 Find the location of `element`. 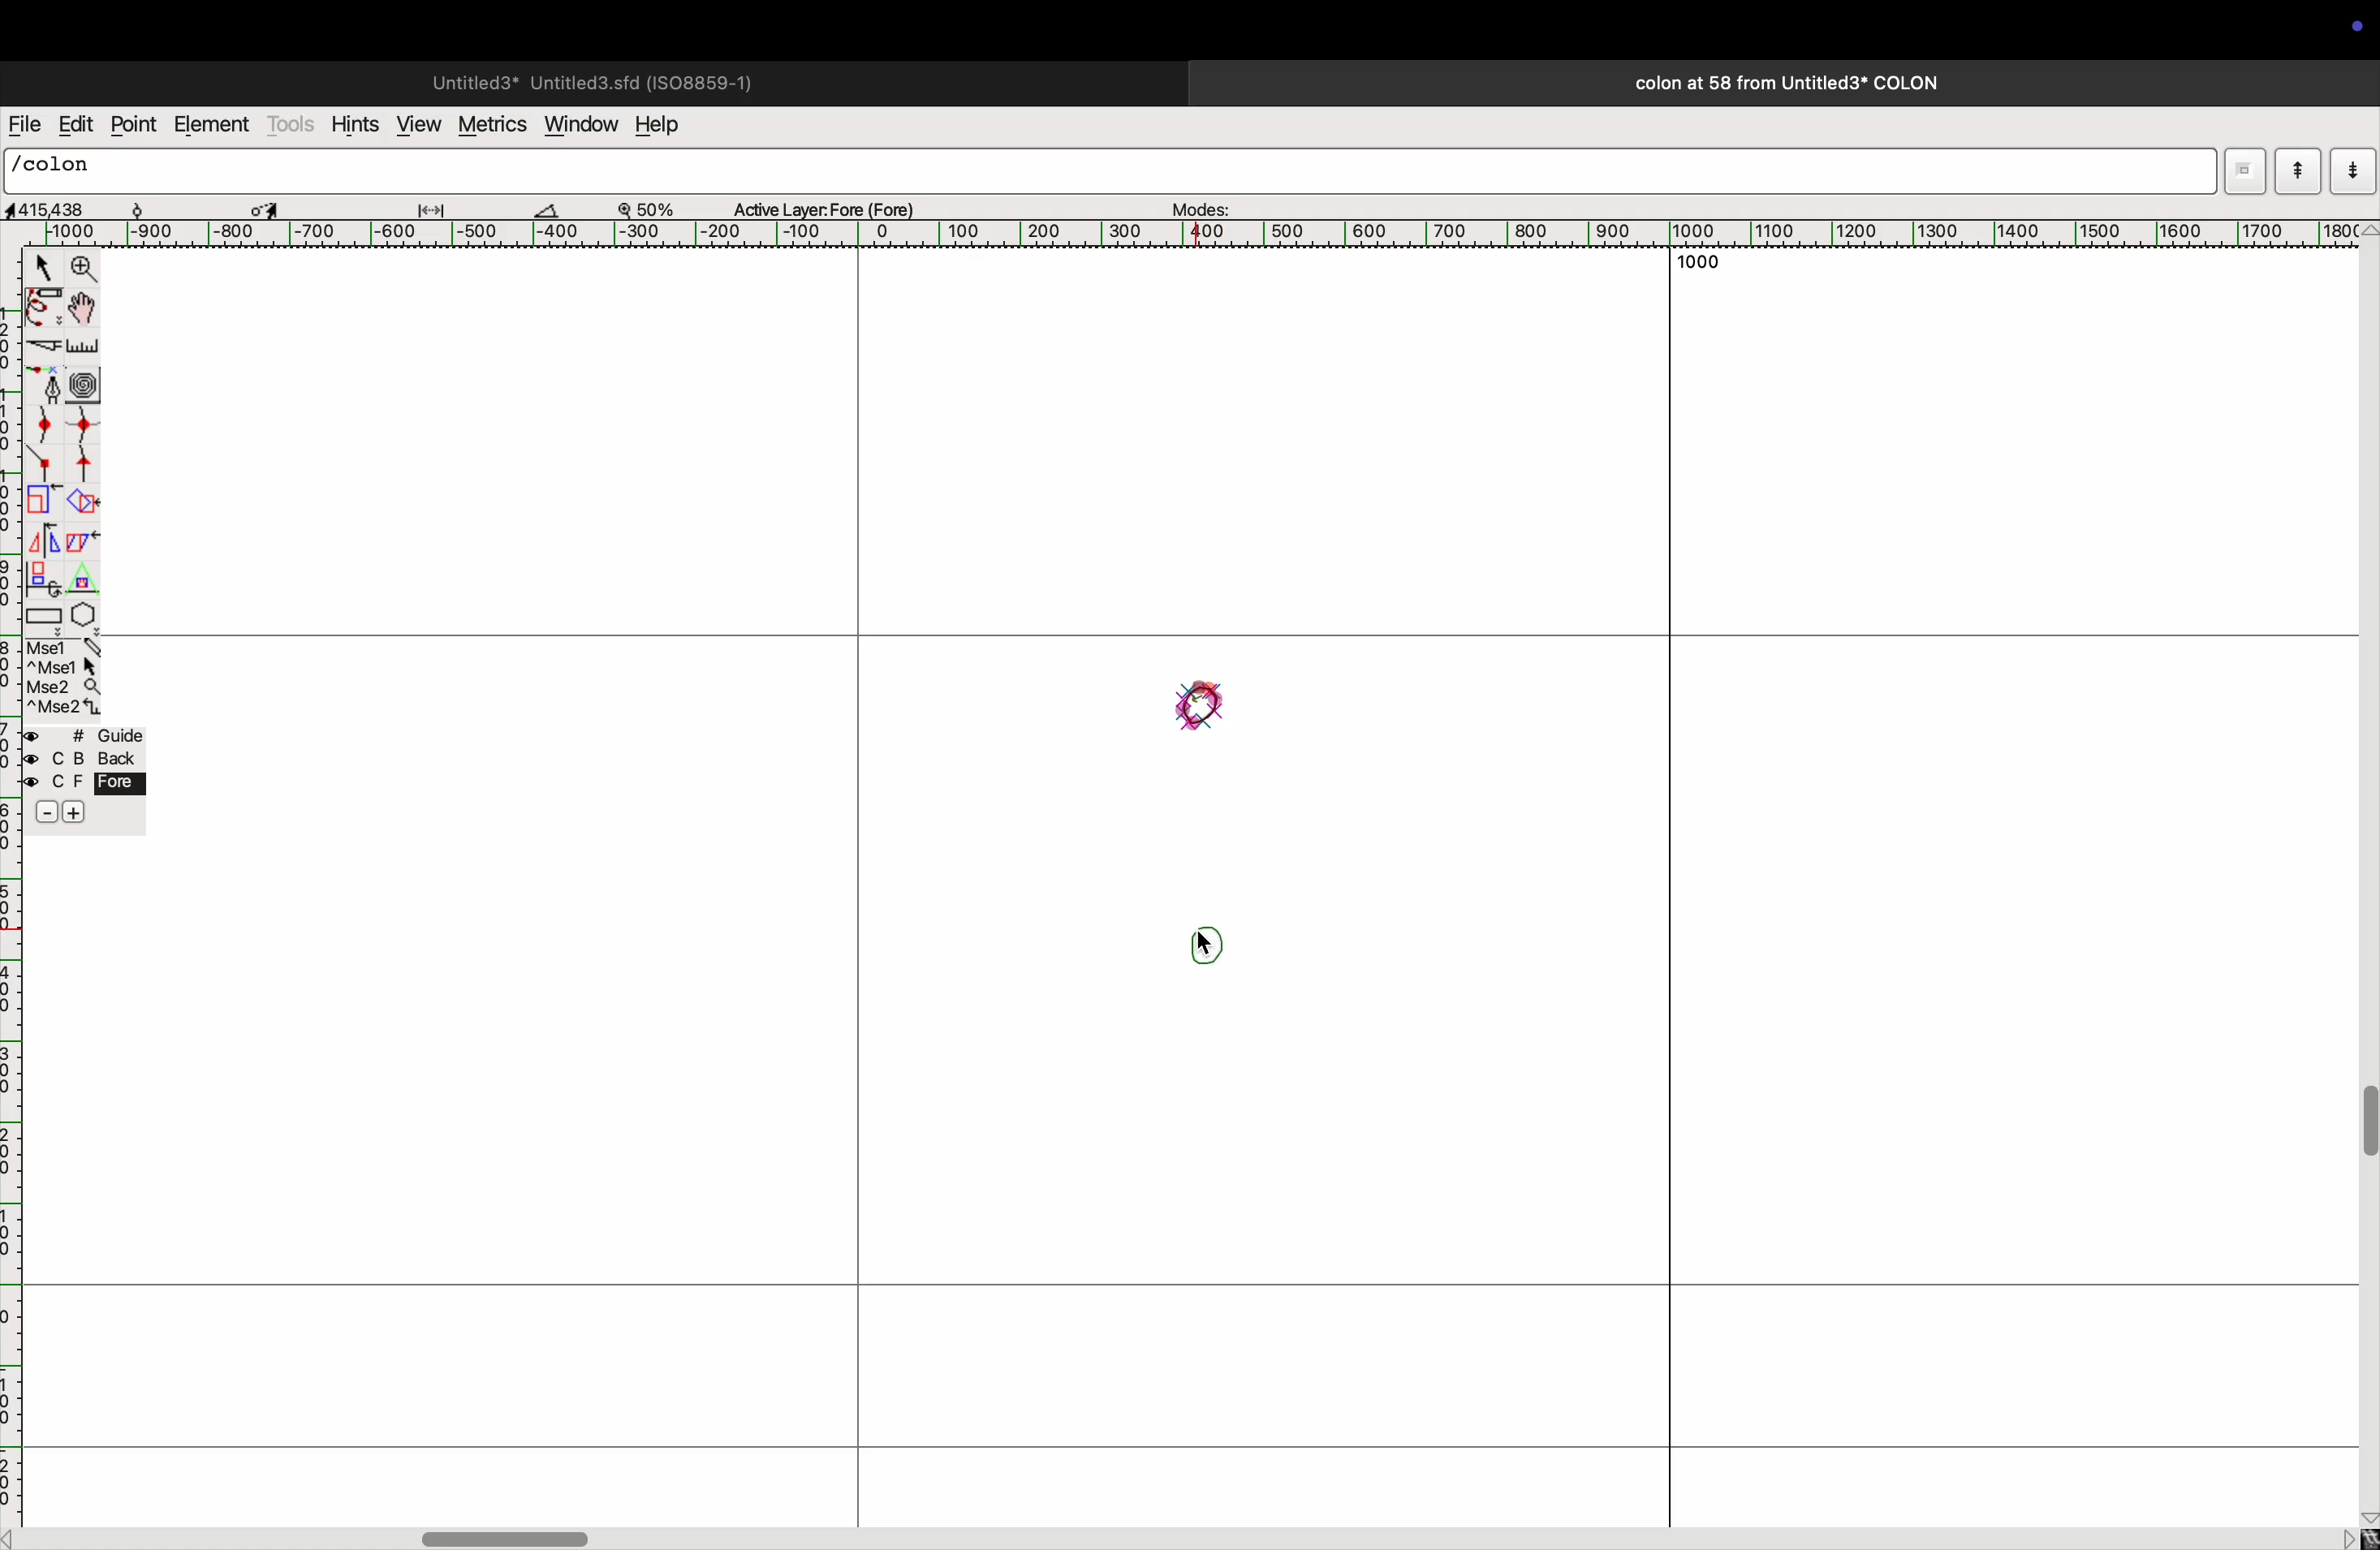

element is located at coordinates (212, 126).